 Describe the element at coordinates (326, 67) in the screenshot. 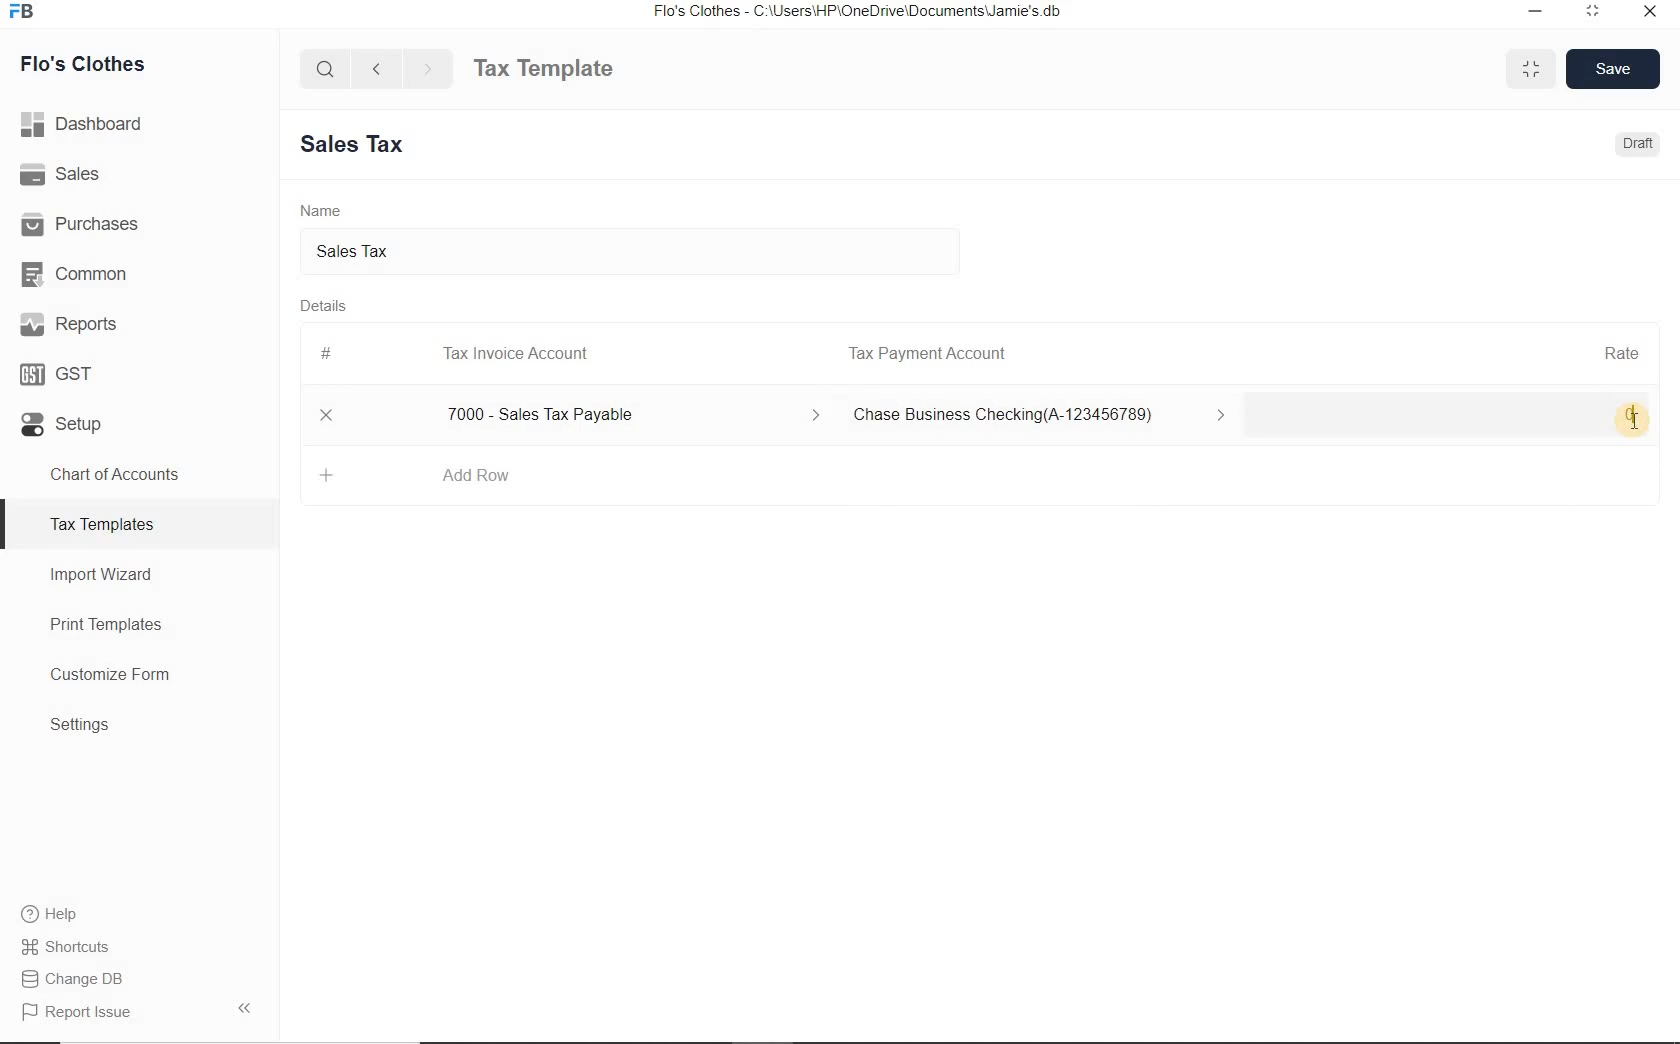

I see `Search Bar` at that location.